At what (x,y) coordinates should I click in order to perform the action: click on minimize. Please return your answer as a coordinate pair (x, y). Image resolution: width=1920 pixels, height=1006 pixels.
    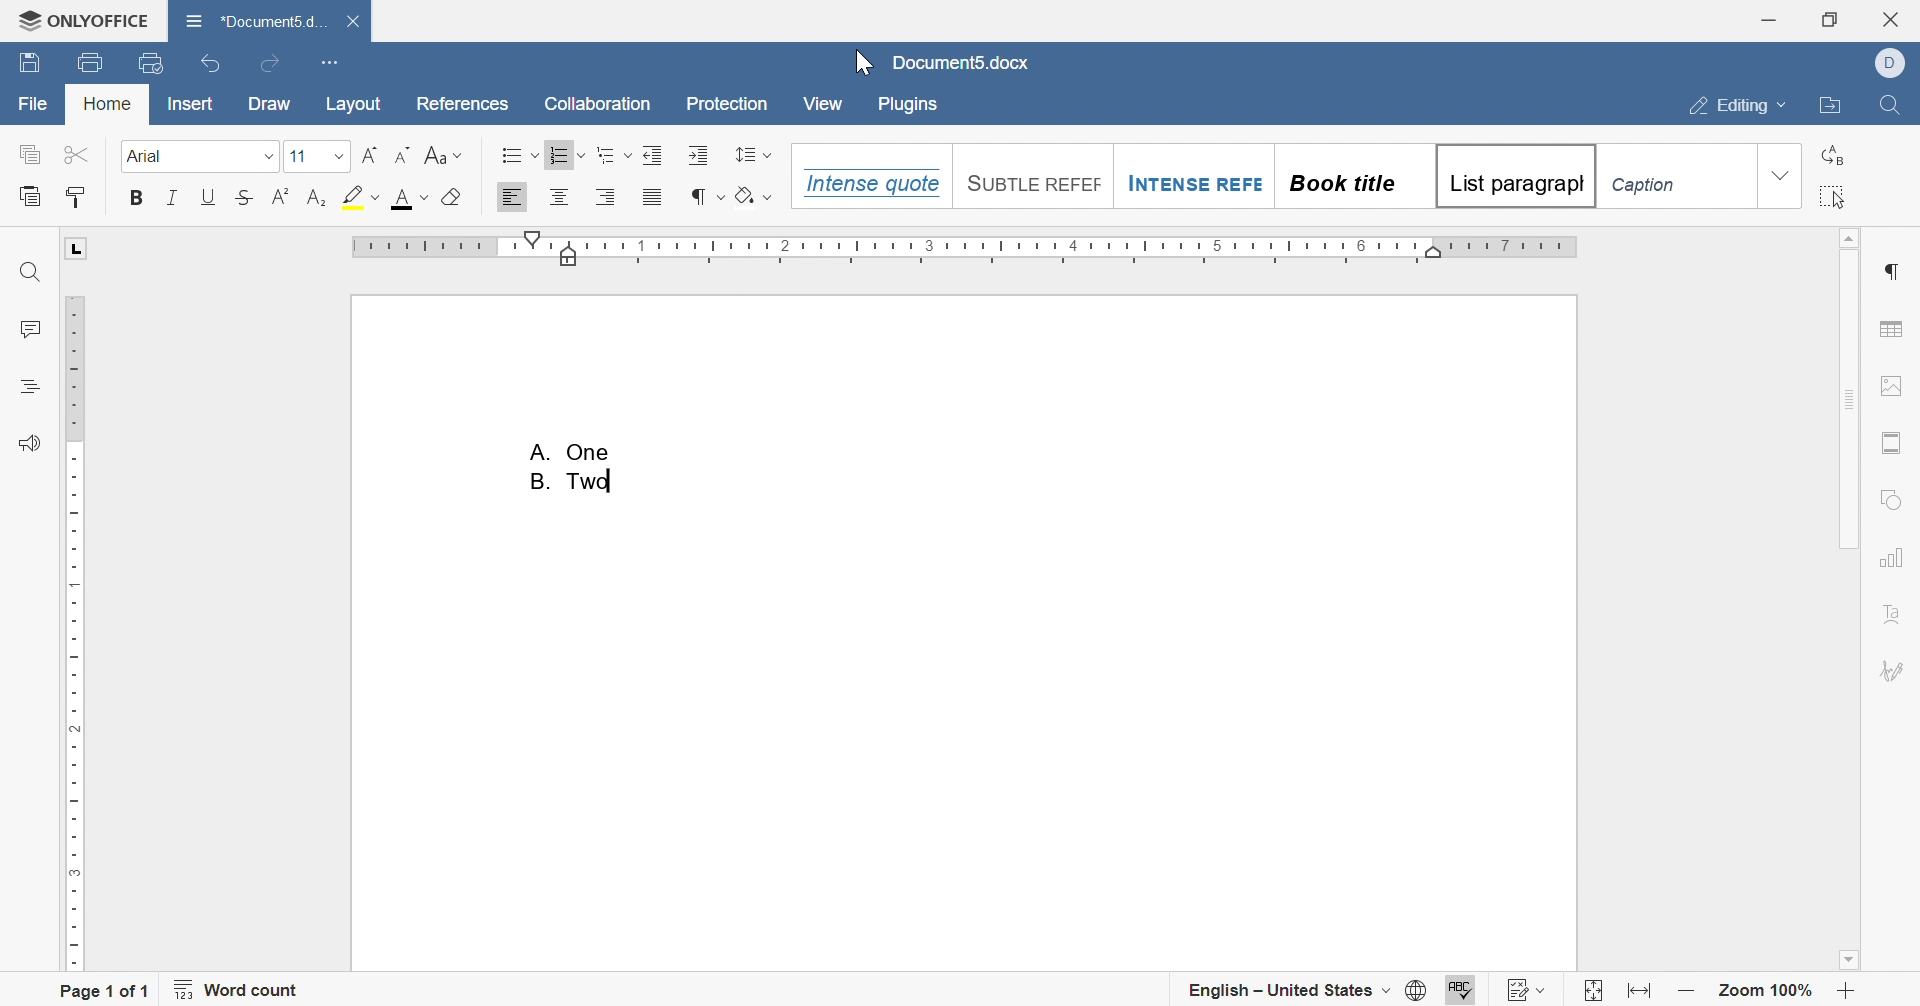
    Looking at the image, I should click on (1765, 21).